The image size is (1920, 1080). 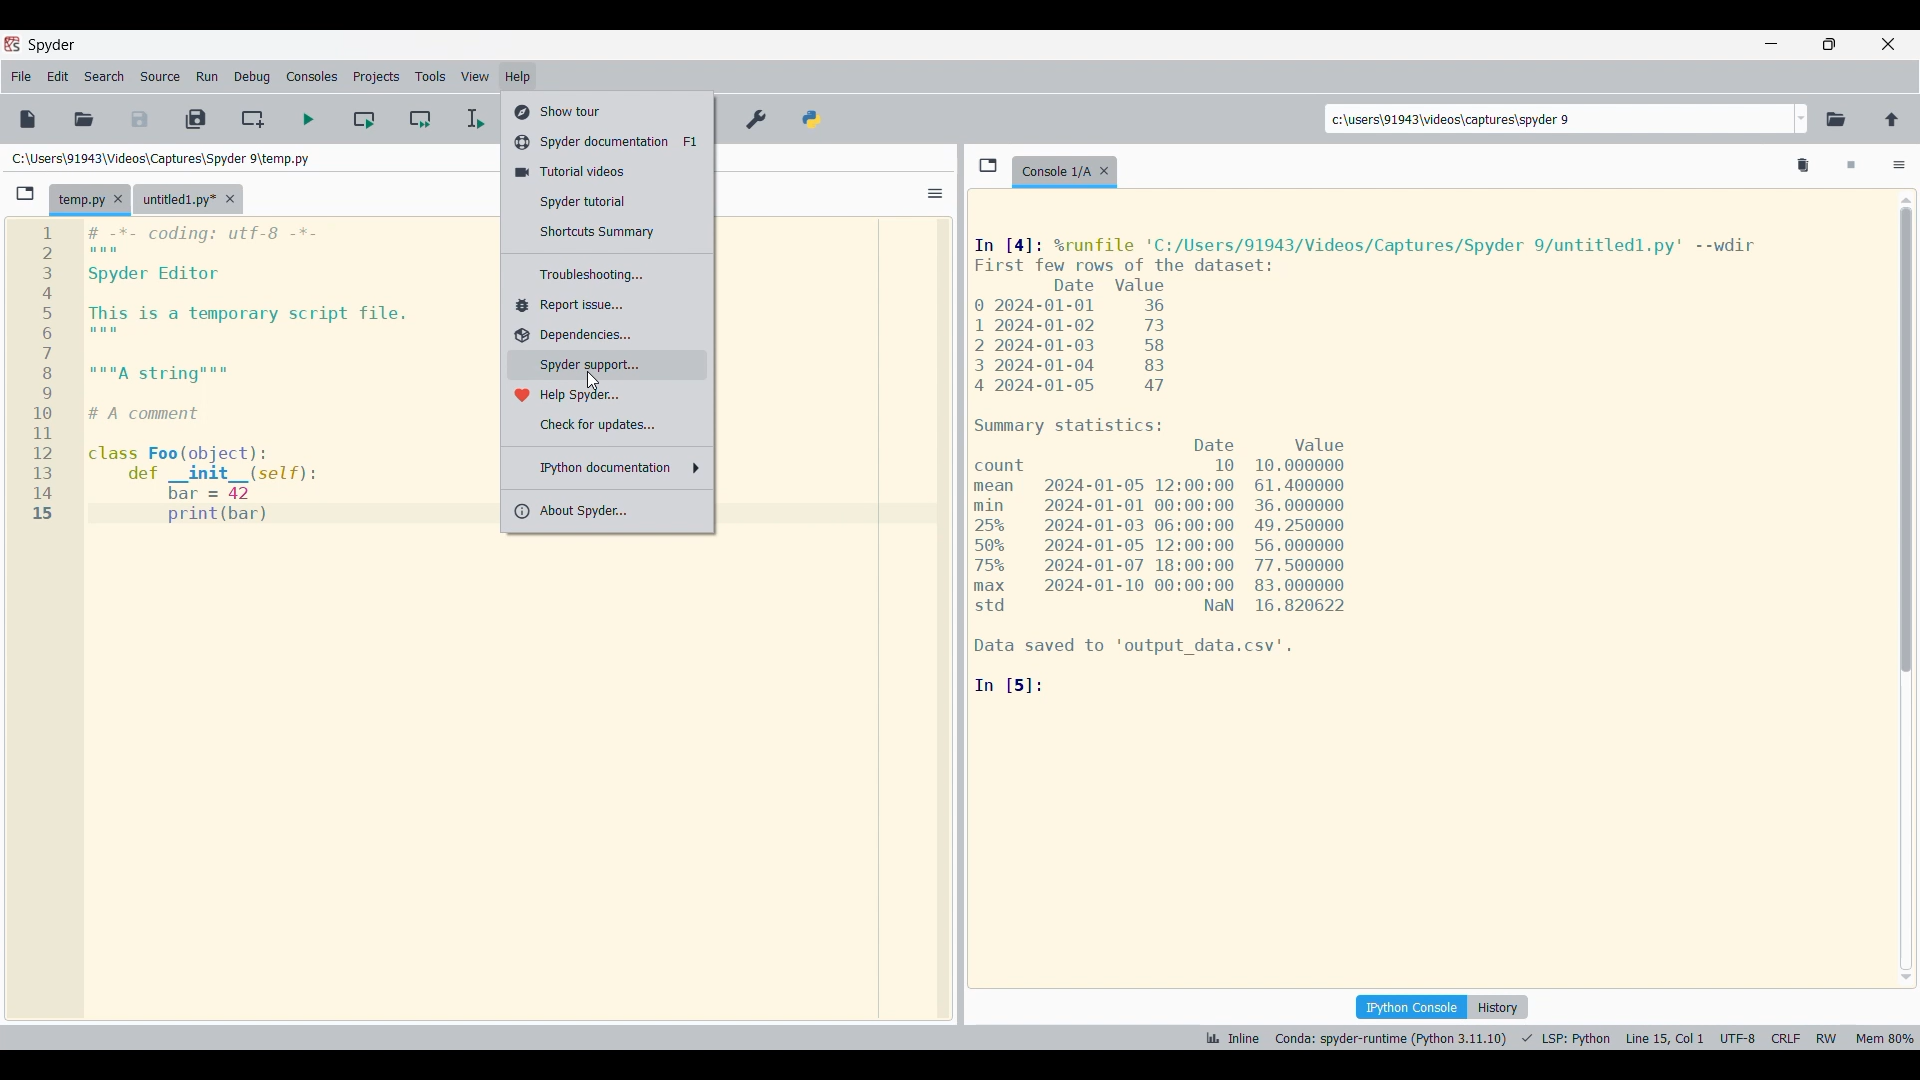 I want to click on Close interface, so click(x=1889, y=44).